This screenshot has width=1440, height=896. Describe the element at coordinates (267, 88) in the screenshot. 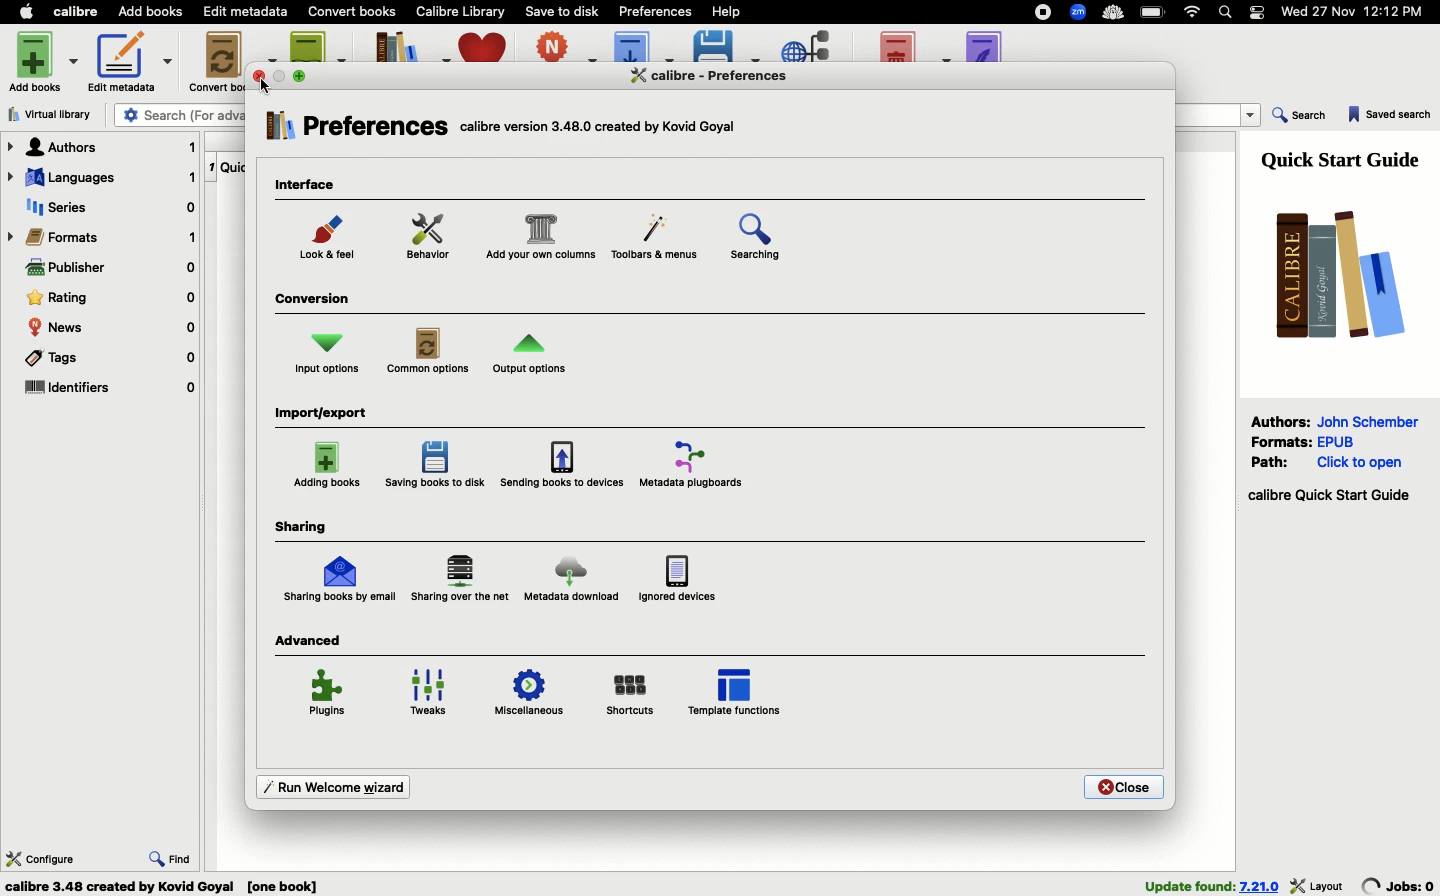

I see `cursor` at that location.